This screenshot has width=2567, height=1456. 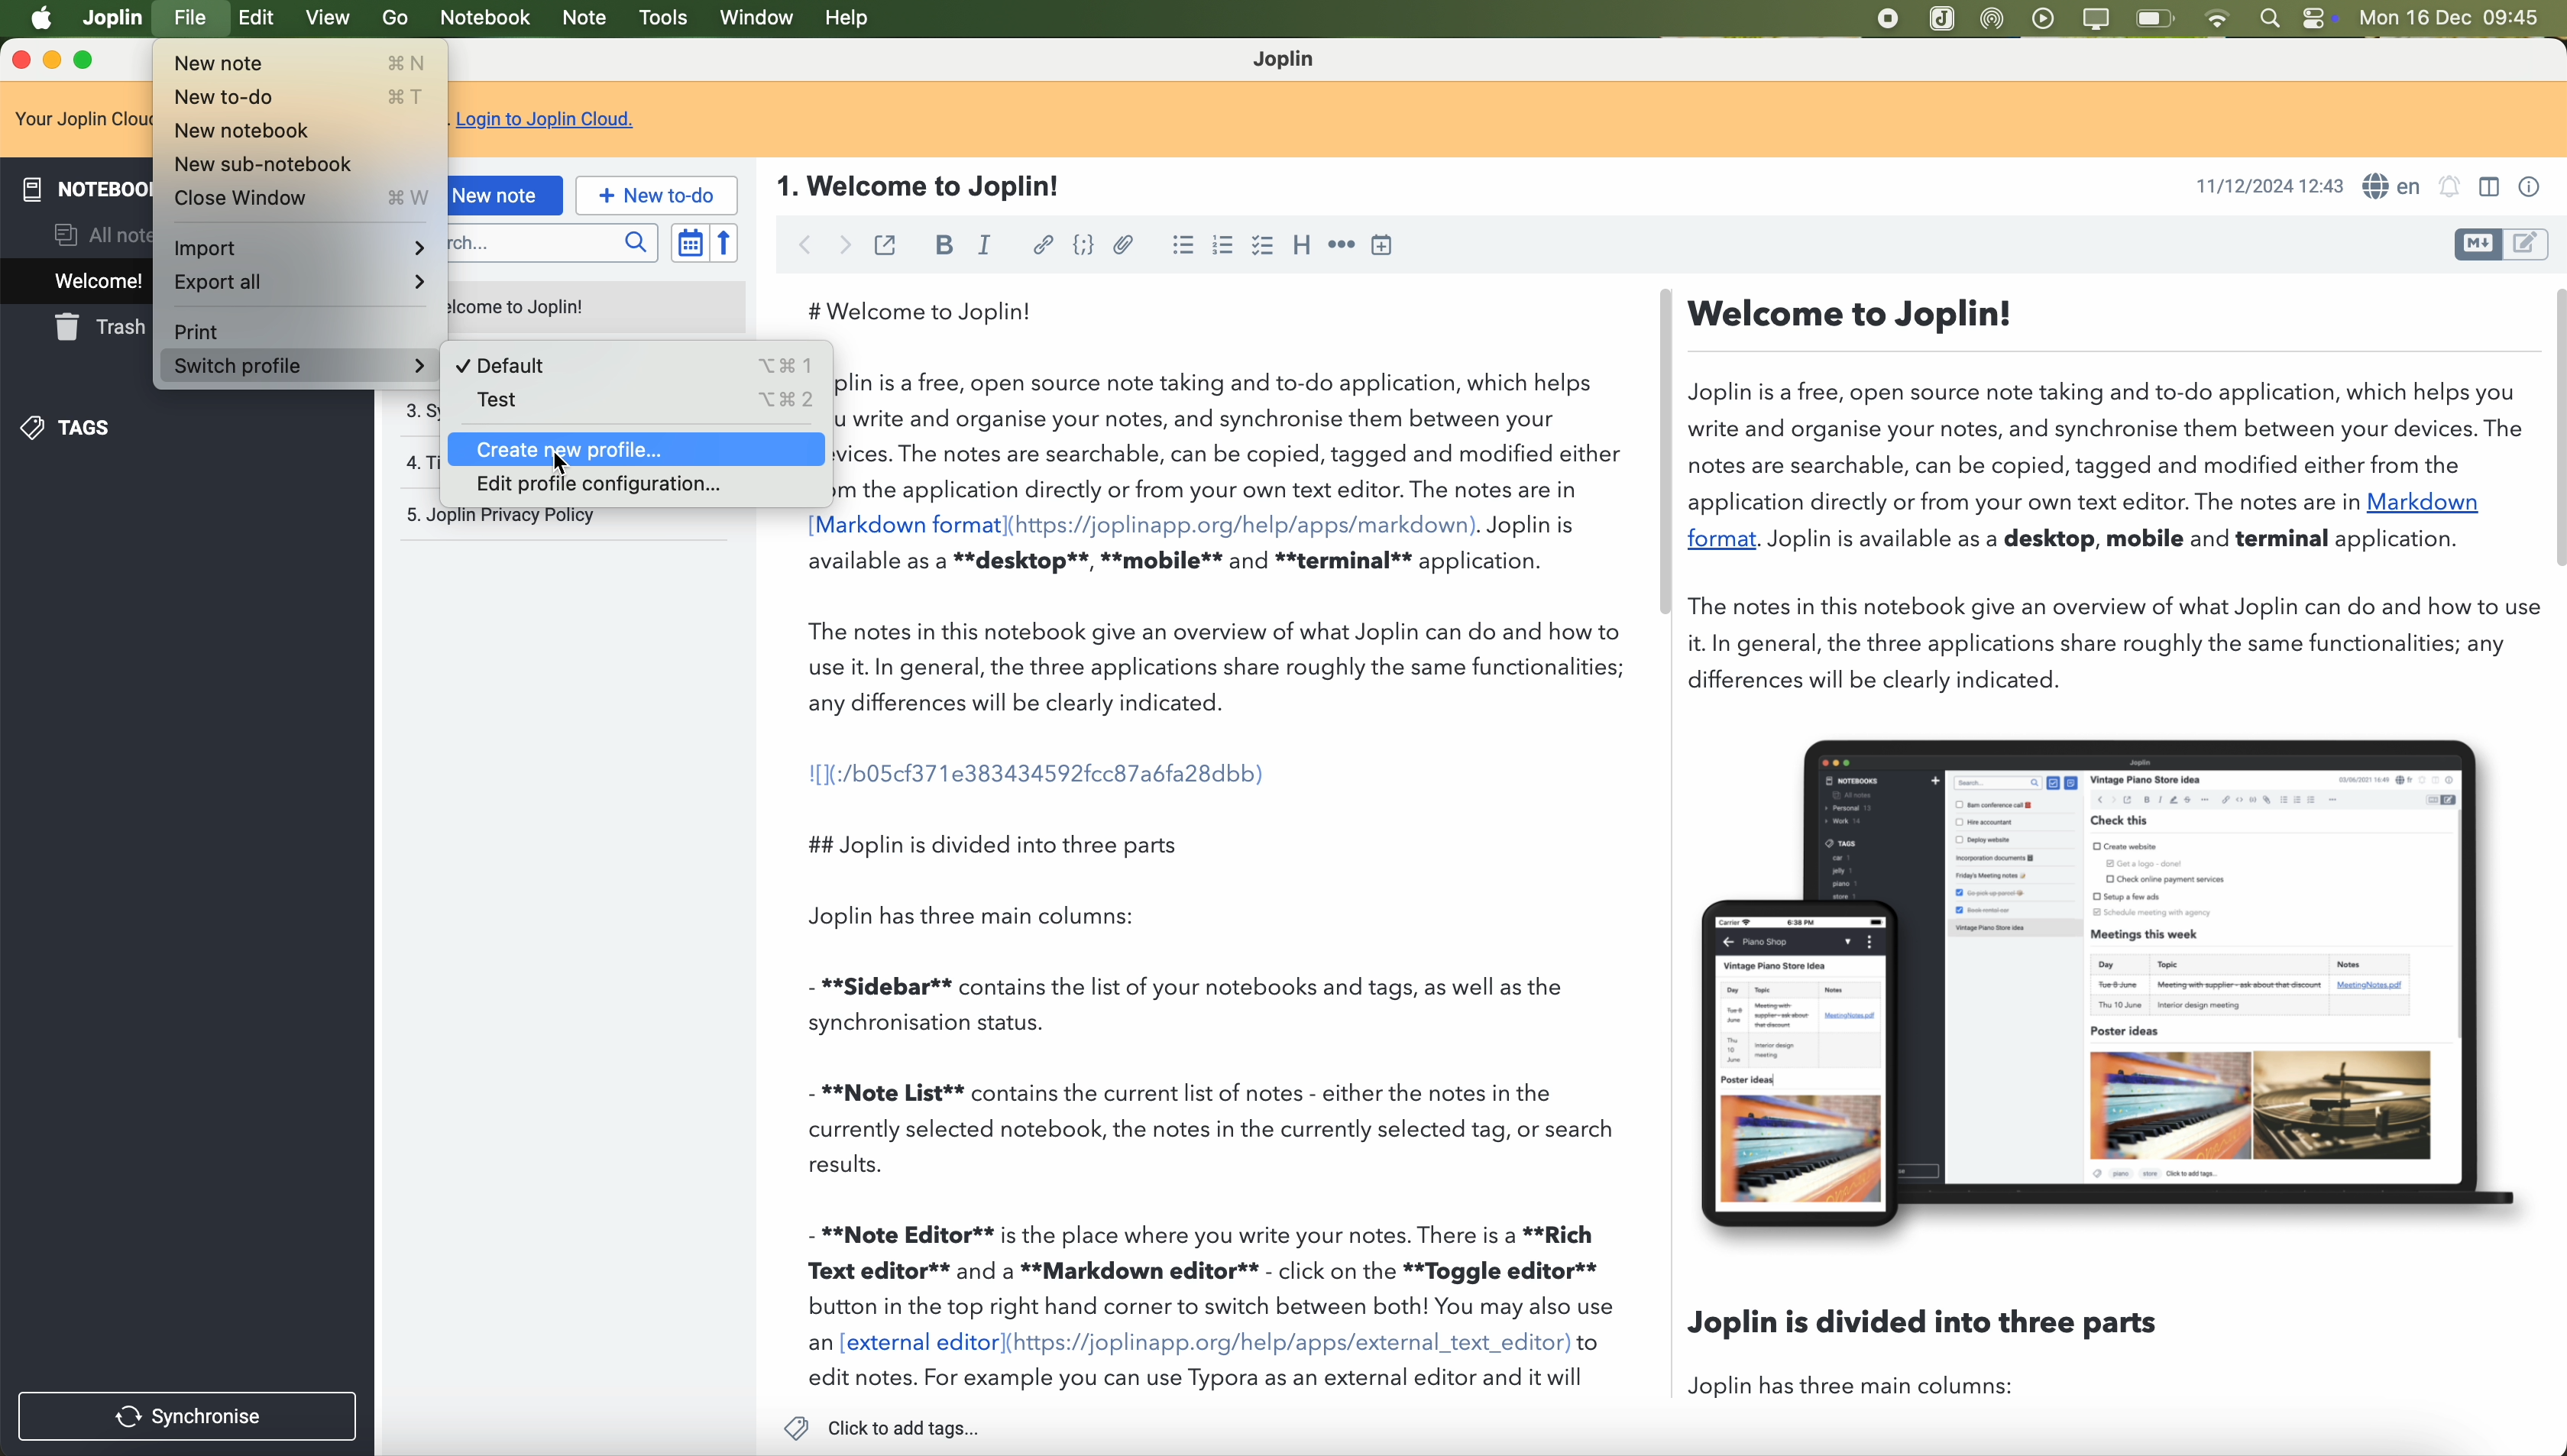 What do you see at coordinates (189, 1414) in the screenshot?
I see `synchronise` at bounding box center [189, 1414].